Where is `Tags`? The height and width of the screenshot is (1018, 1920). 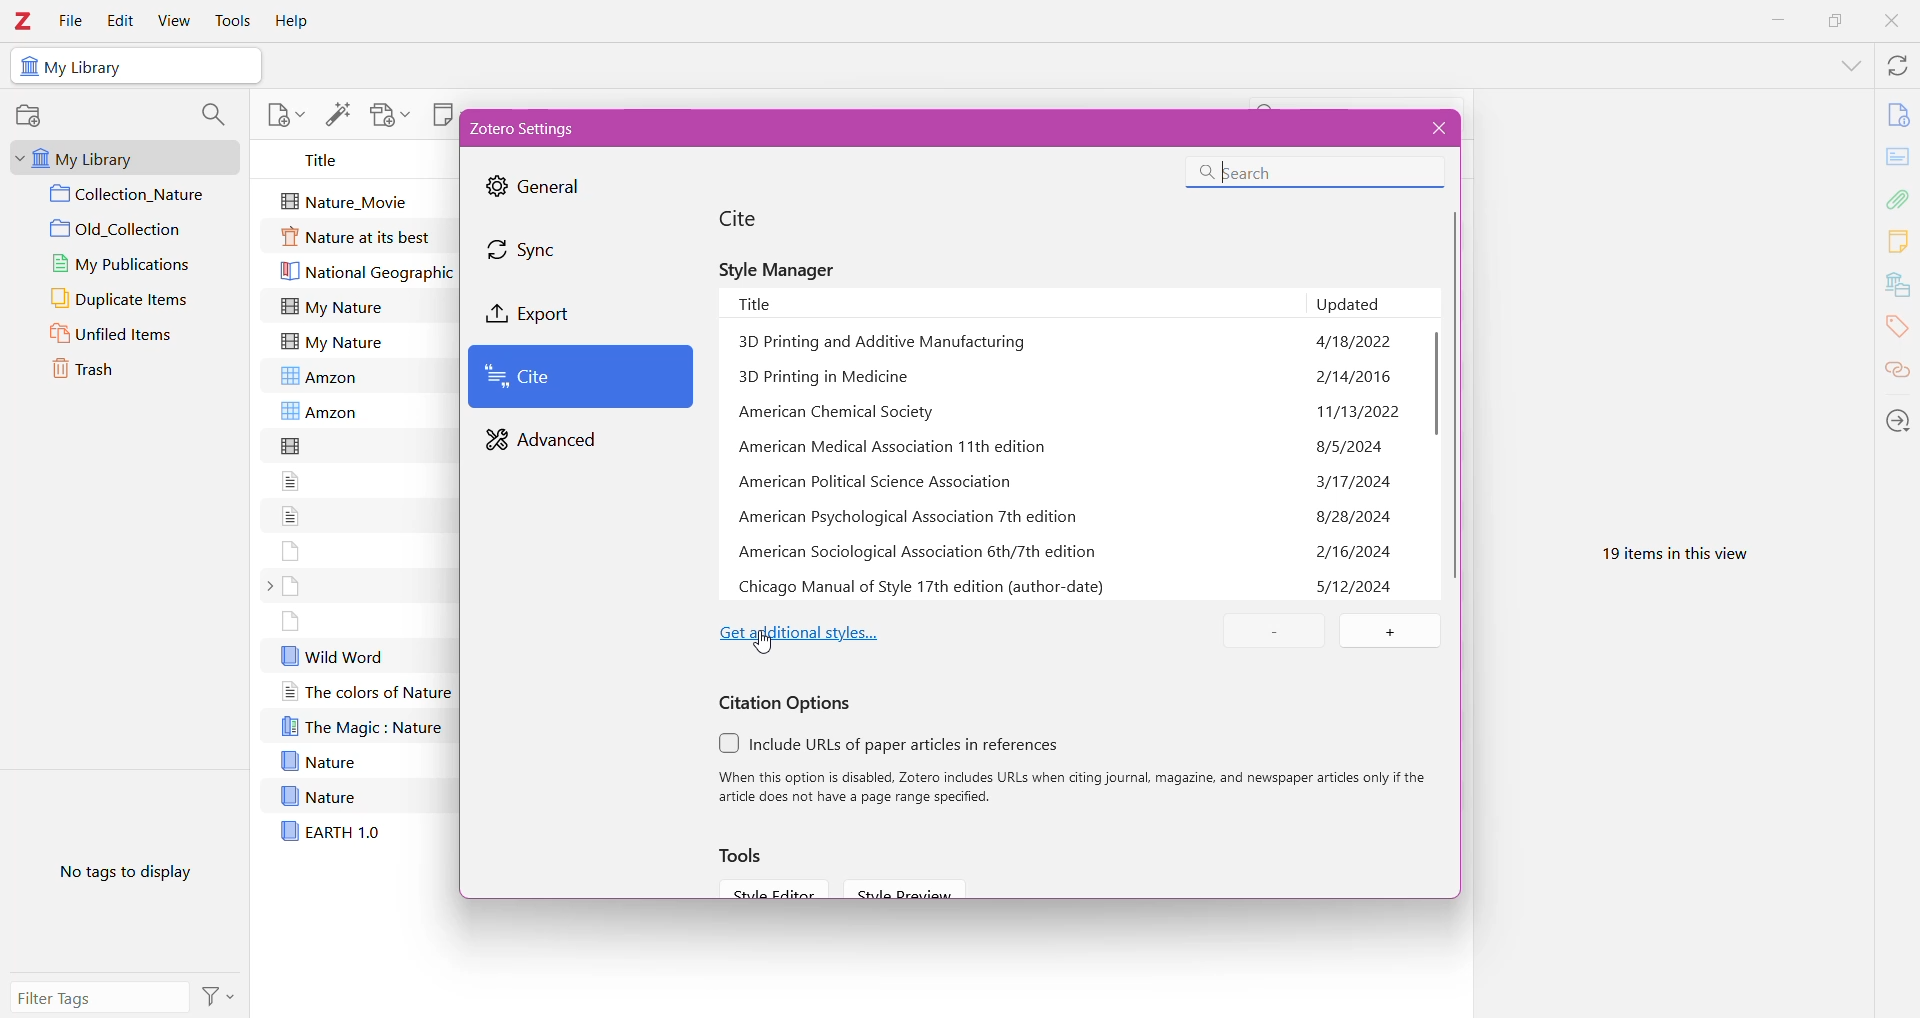
Tags is located at coordinates (1898, 330).